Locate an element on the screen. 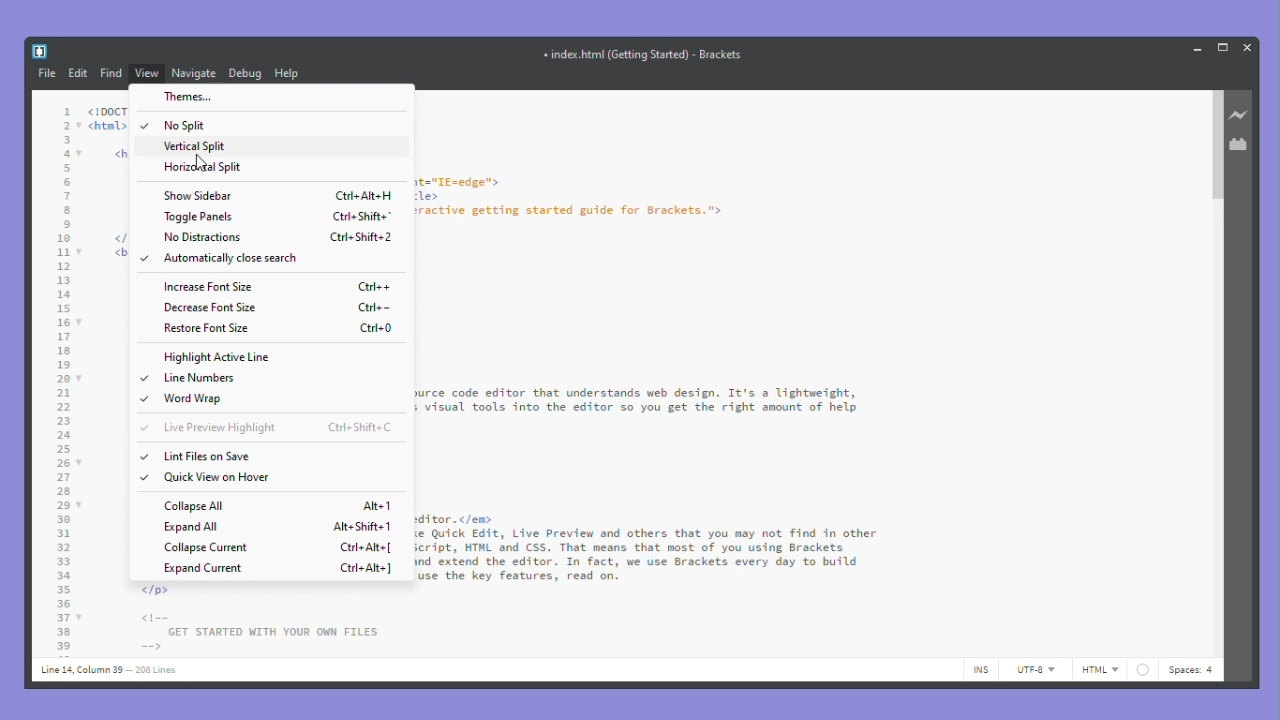 This screenshot has height=720, width=1280. Horizontal split is located at coordinates (204, 169).